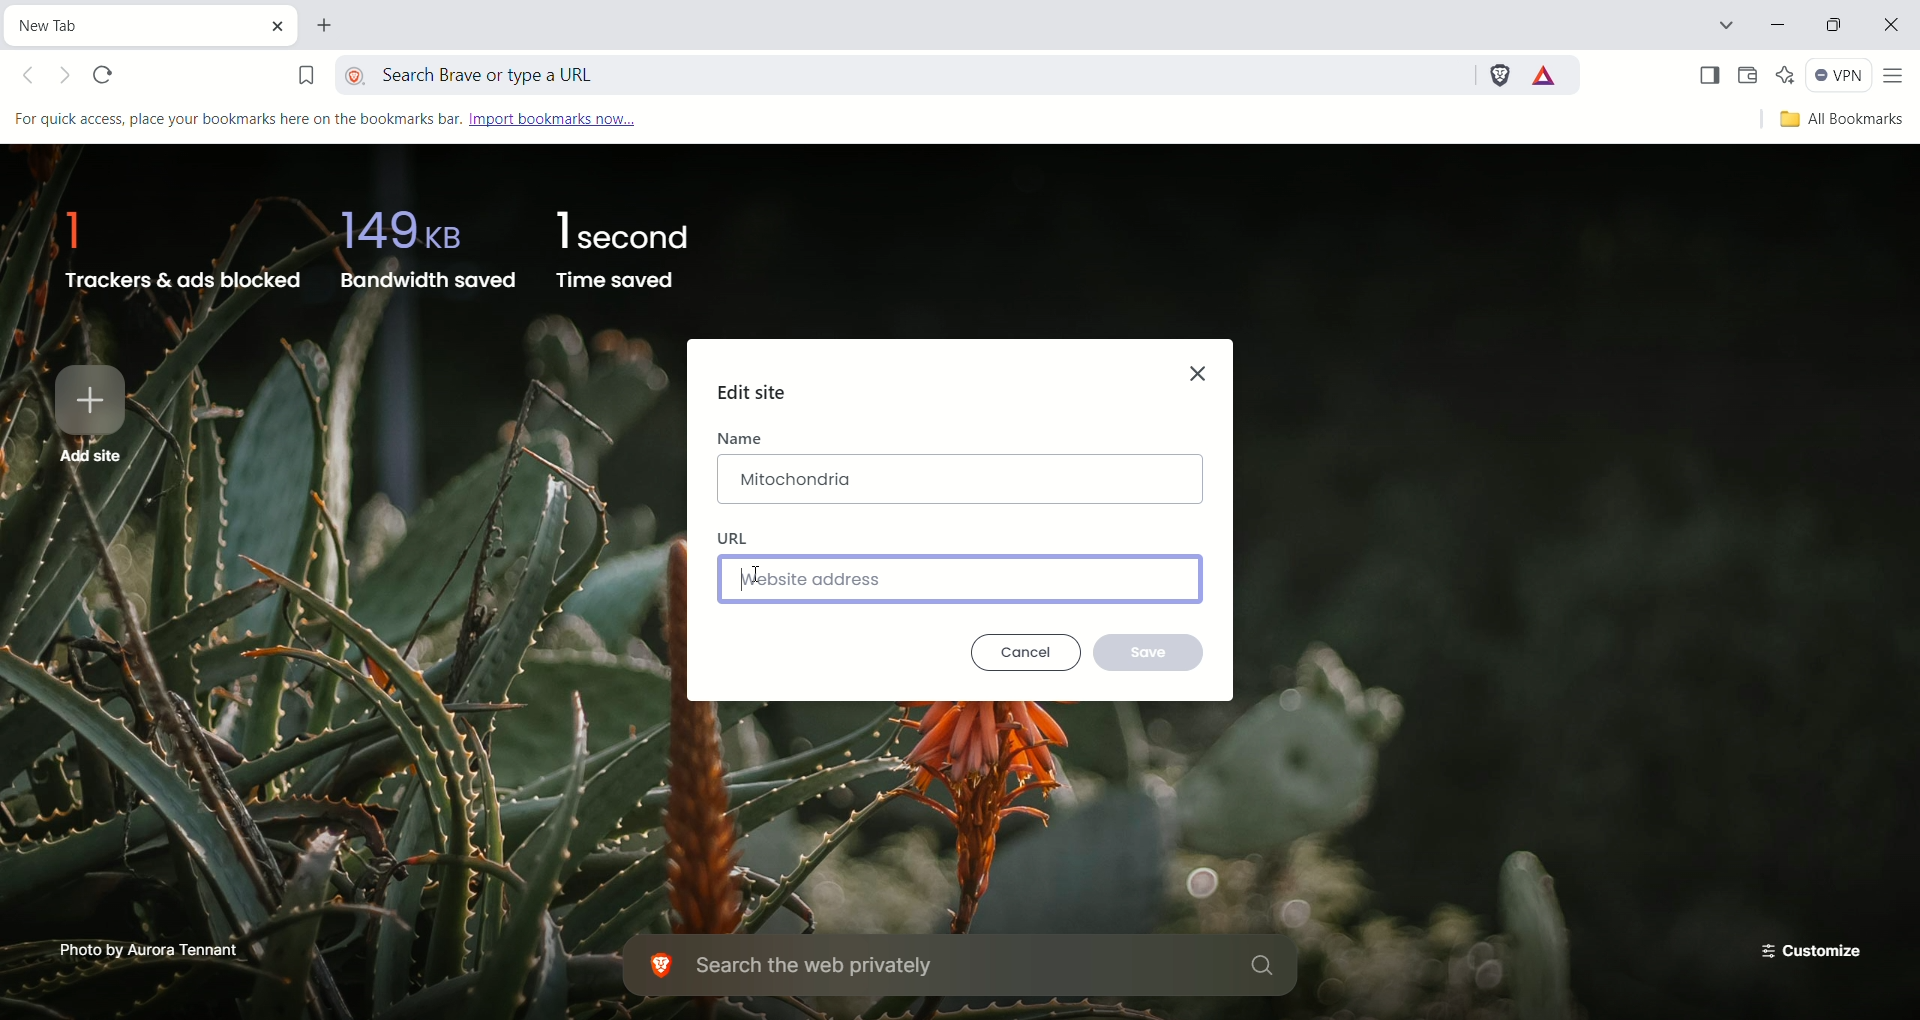 This screenshot has height=1020, width=1920. Describe the element at coordinates (961, 578) in the screenshot. I see `Website address` at that location.